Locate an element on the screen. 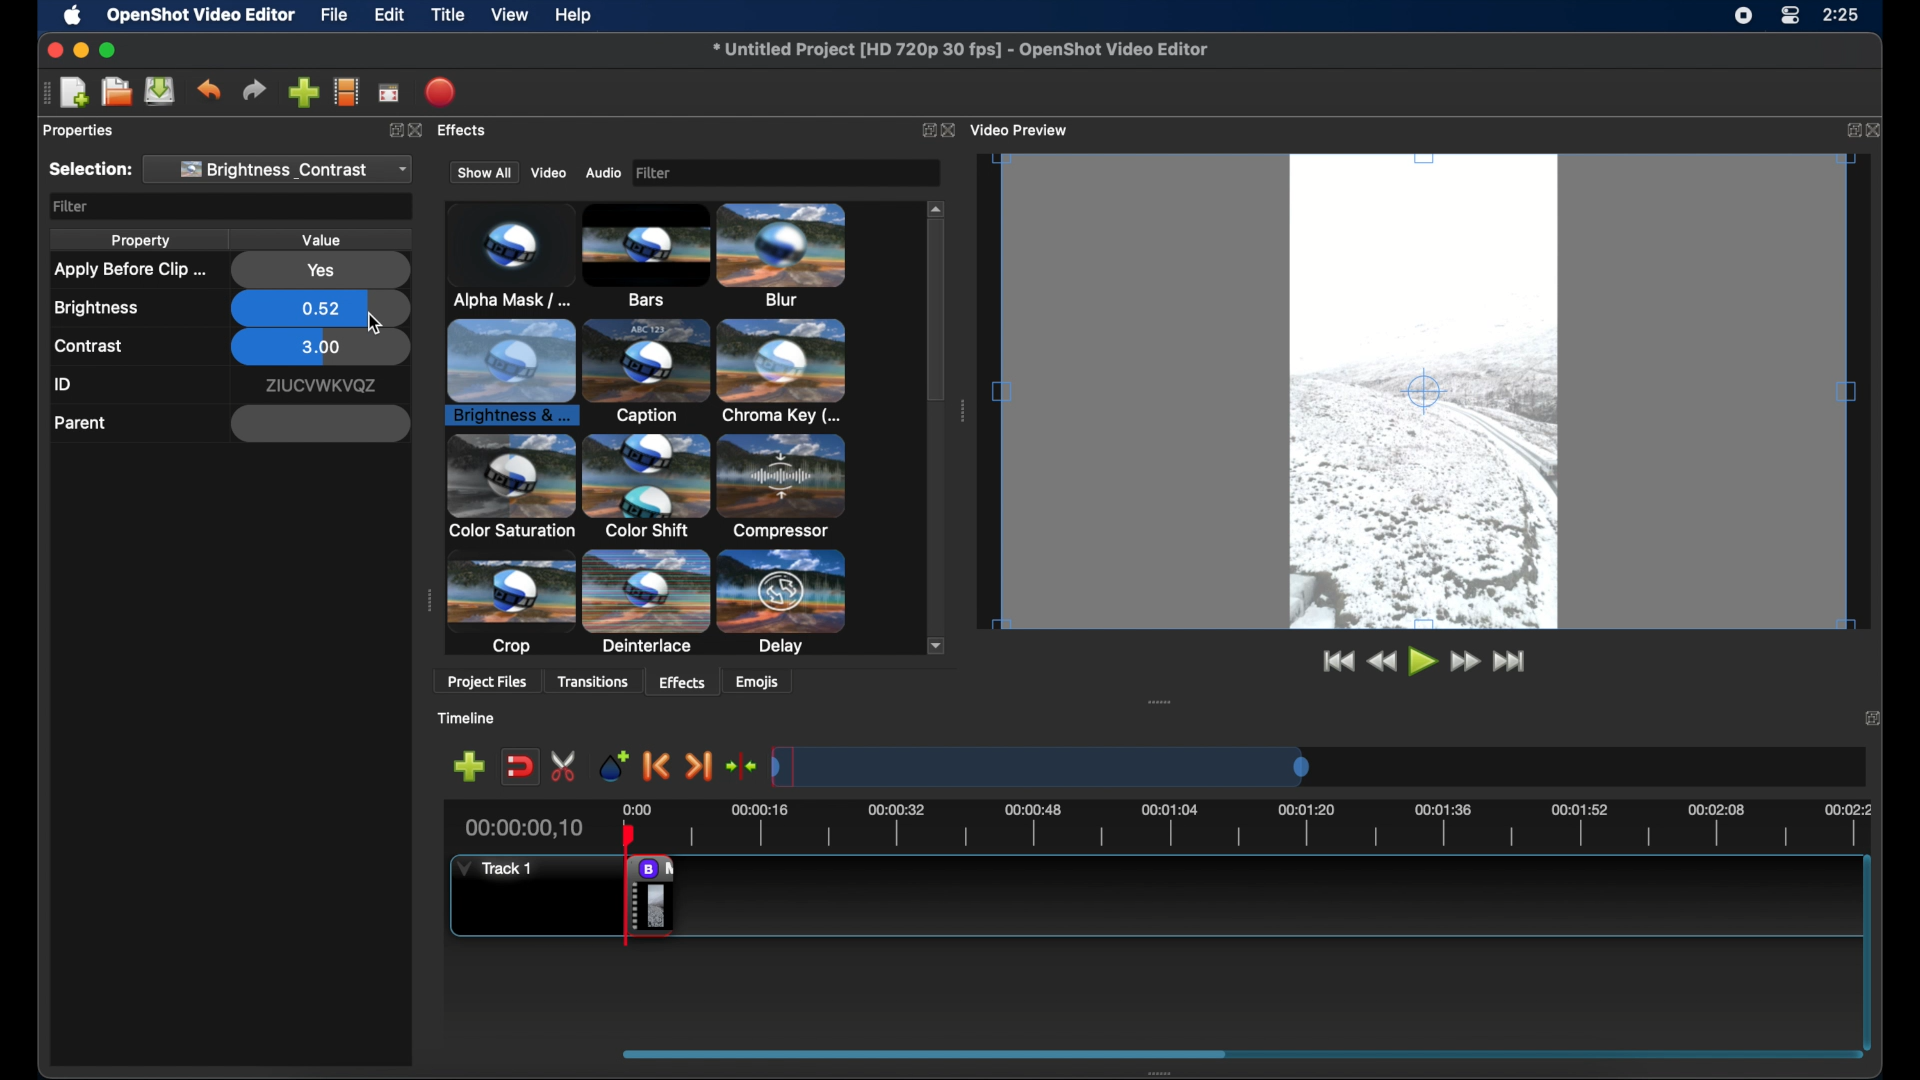  scroll up arrow is located at coordinates (934, 206).